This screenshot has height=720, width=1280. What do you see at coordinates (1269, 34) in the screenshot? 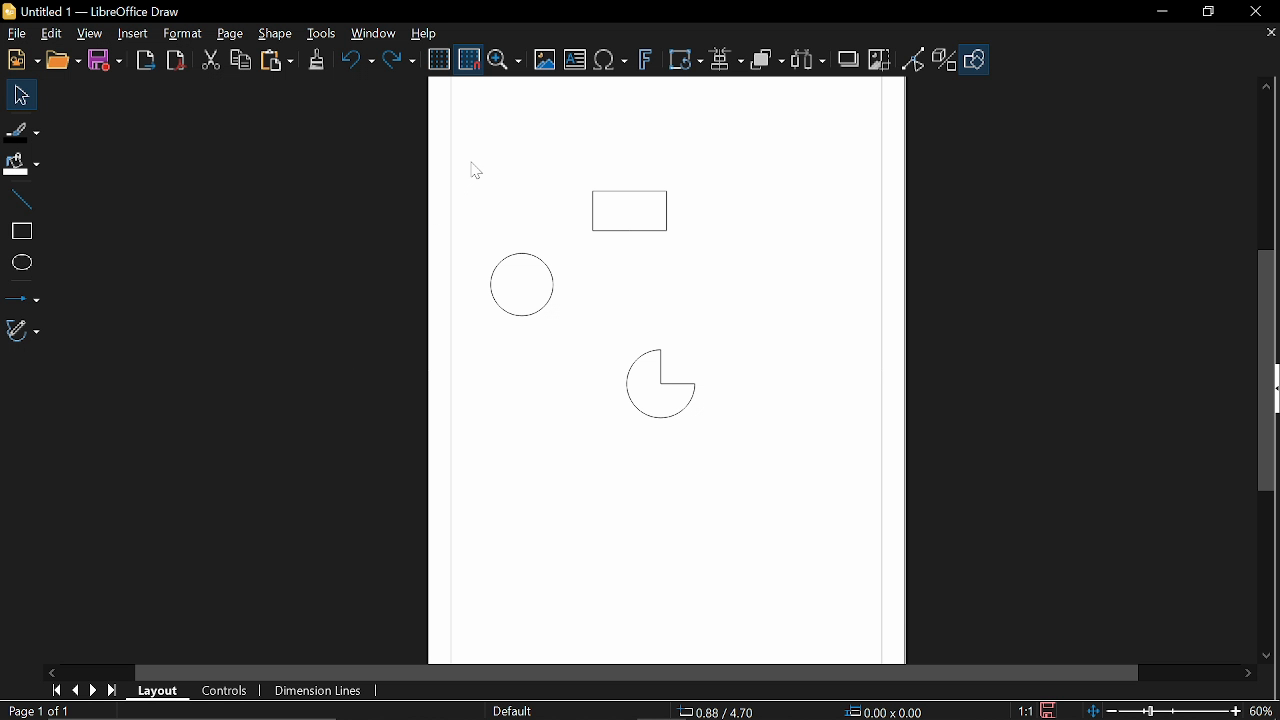
I see `Close tab` at bounding box center [1269, 34].